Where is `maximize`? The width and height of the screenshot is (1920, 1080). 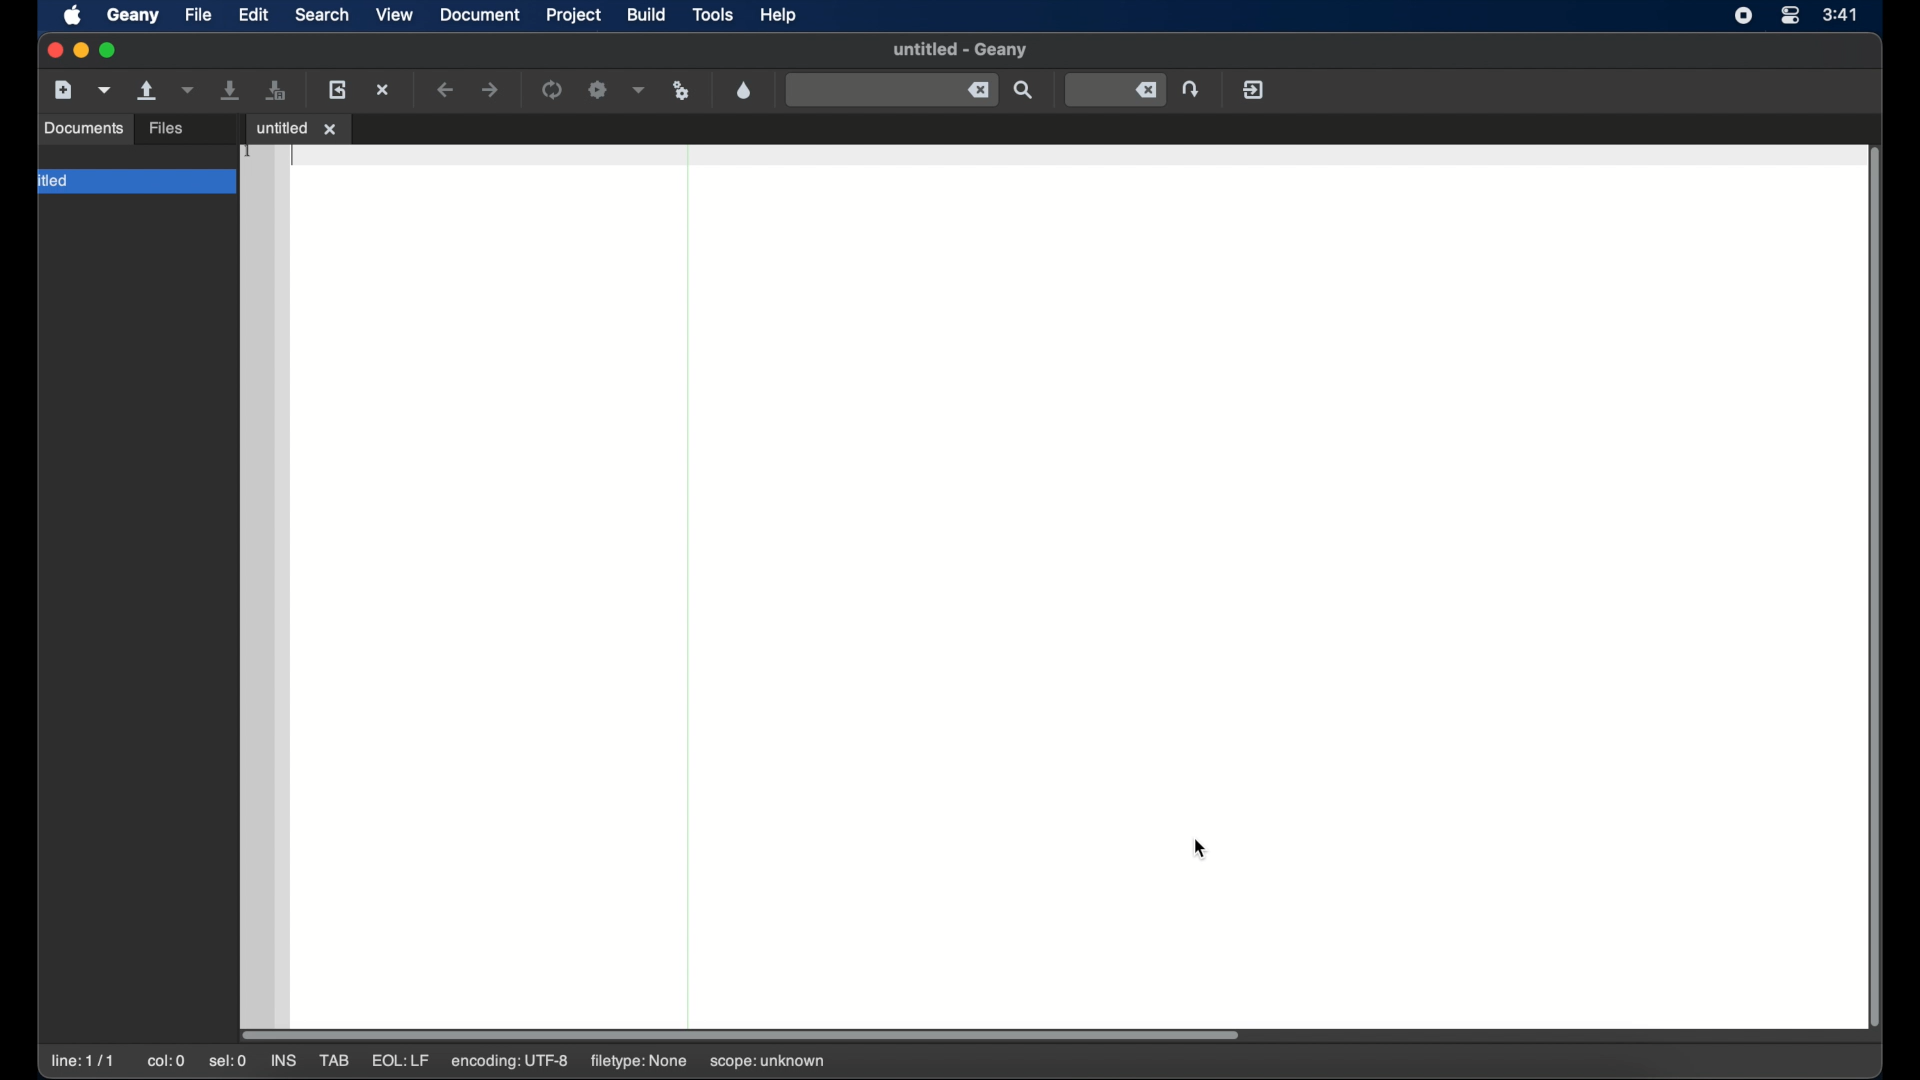
maximize is located at coordinates (108, 50).